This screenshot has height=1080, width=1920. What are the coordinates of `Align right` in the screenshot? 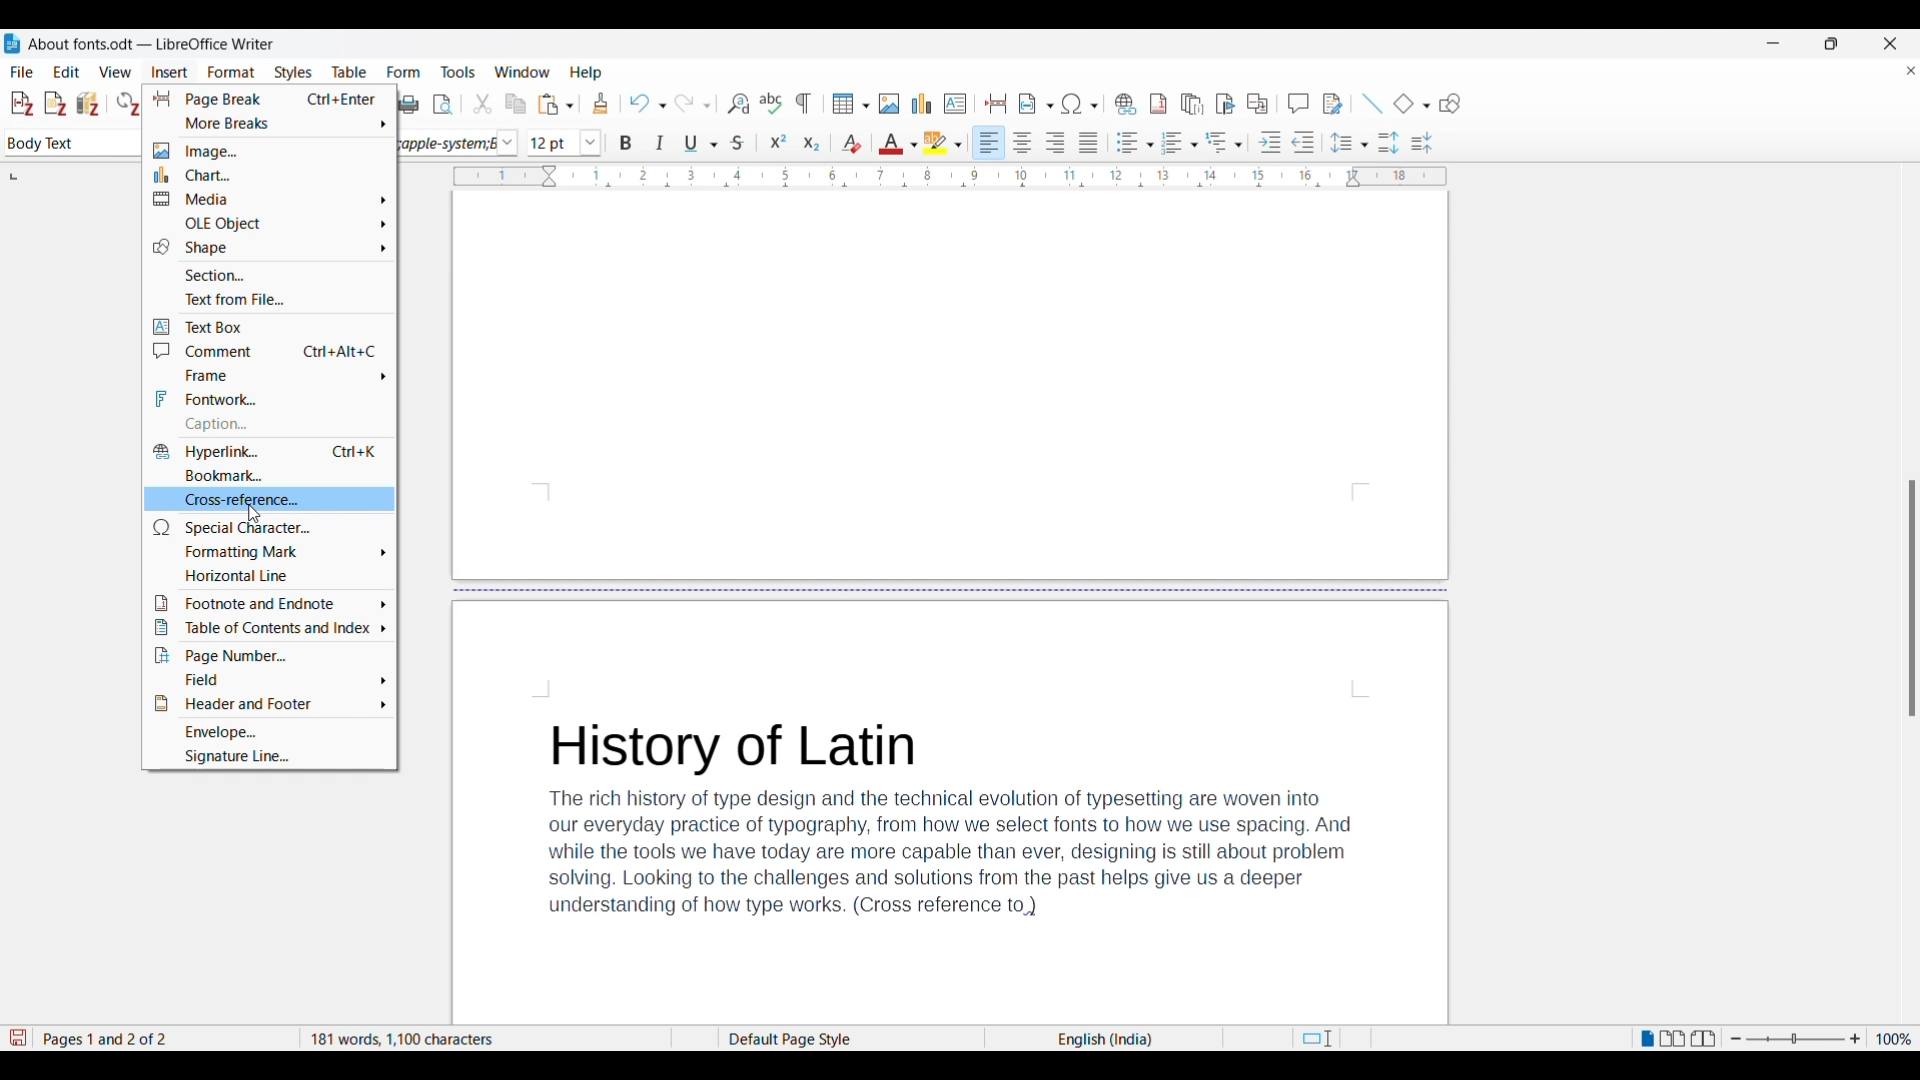 It's located at (1055, 142).